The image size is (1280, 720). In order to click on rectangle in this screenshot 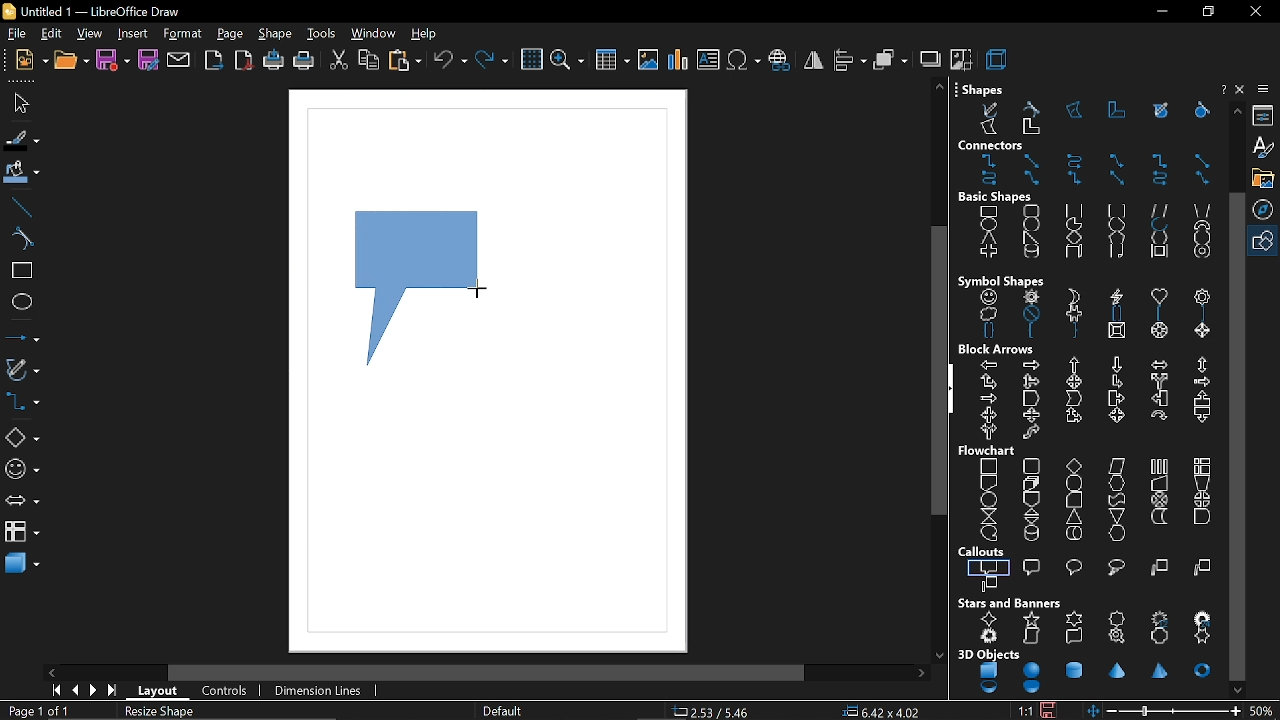, I will do `click(18, 272)`.